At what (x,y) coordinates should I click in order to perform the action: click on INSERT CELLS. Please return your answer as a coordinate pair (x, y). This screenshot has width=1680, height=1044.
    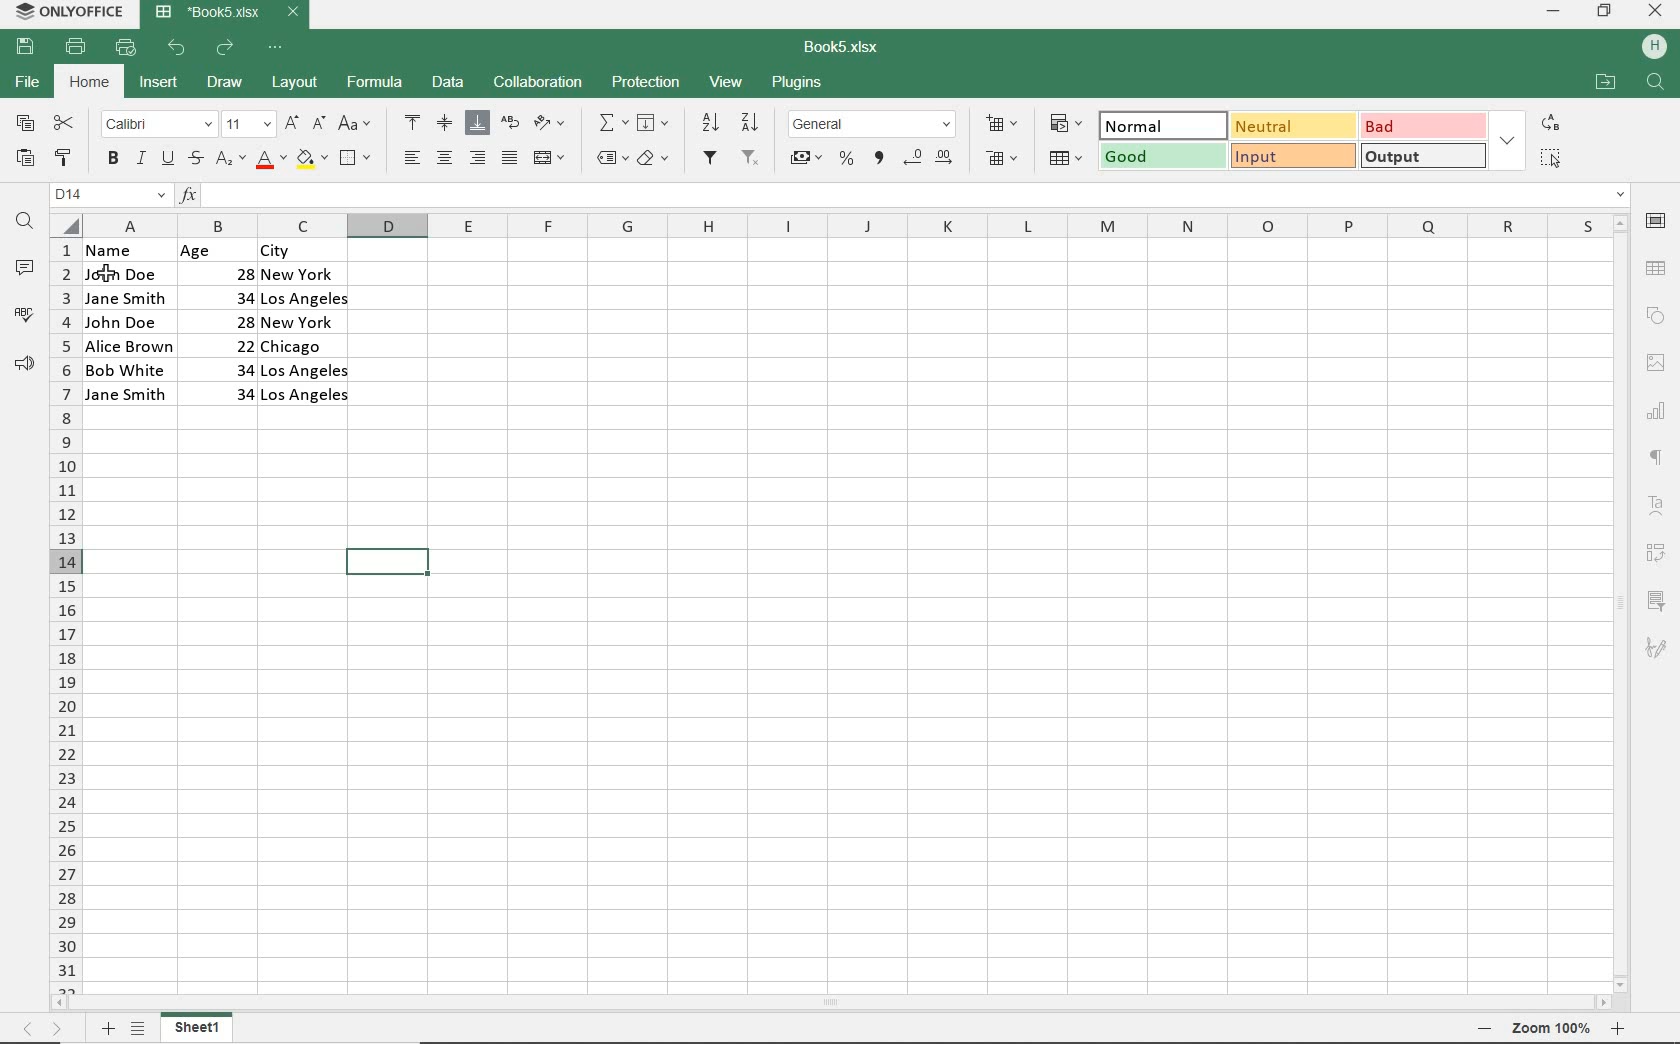
    Looking at the image, I should click on (1006, 122).